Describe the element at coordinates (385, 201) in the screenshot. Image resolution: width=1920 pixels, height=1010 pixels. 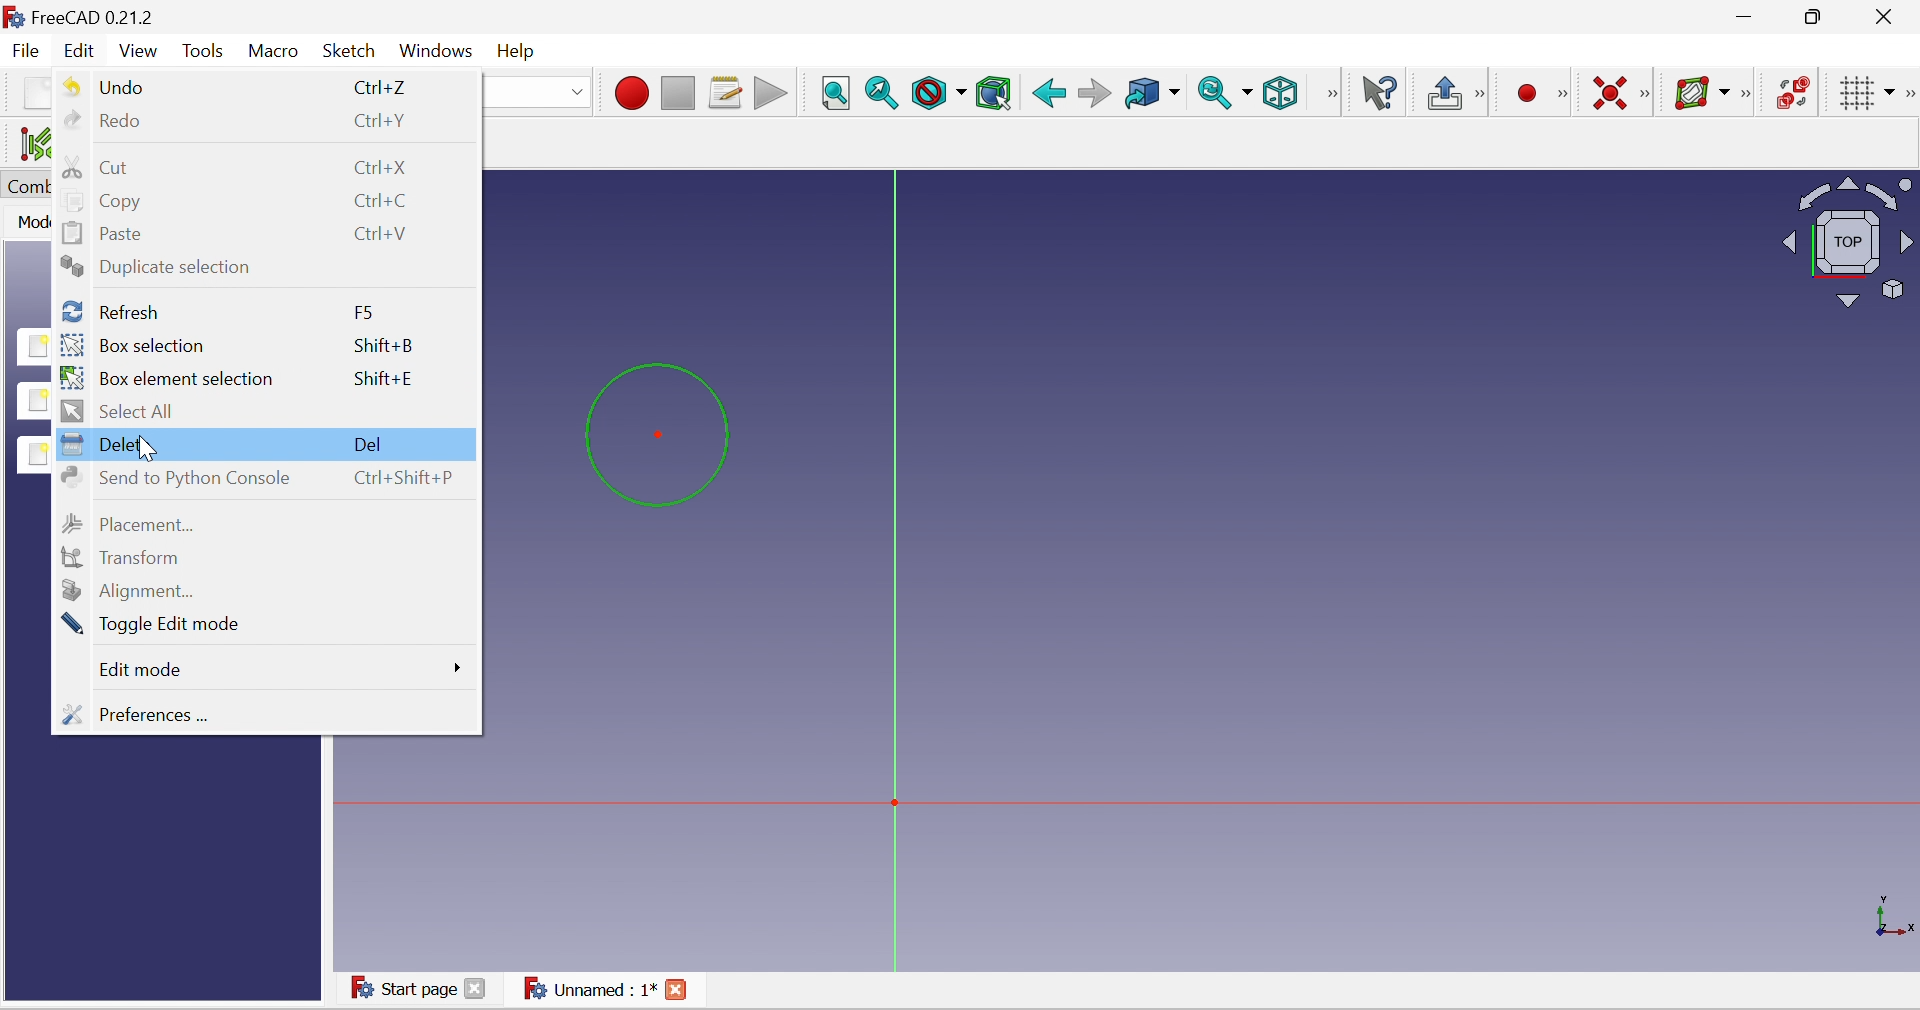
I see `Ctrl+C` at that location.